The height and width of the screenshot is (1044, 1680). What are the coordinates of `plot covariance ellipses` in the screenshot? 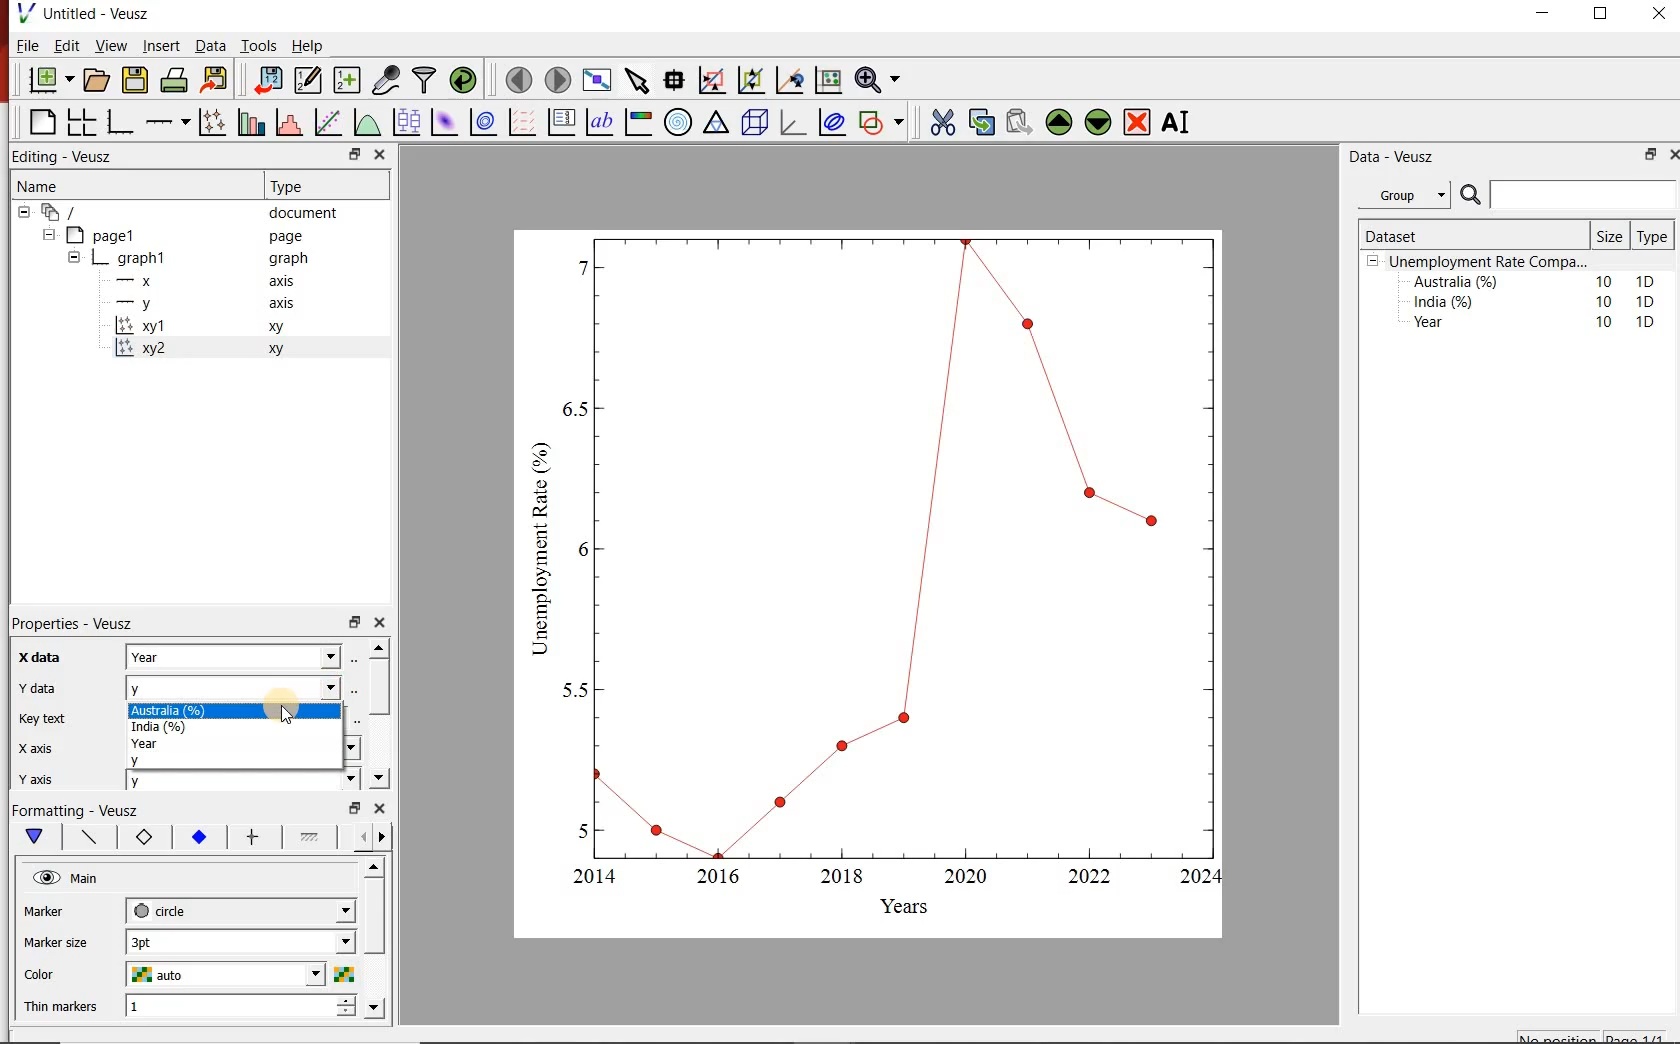 It's located at (833, 122).